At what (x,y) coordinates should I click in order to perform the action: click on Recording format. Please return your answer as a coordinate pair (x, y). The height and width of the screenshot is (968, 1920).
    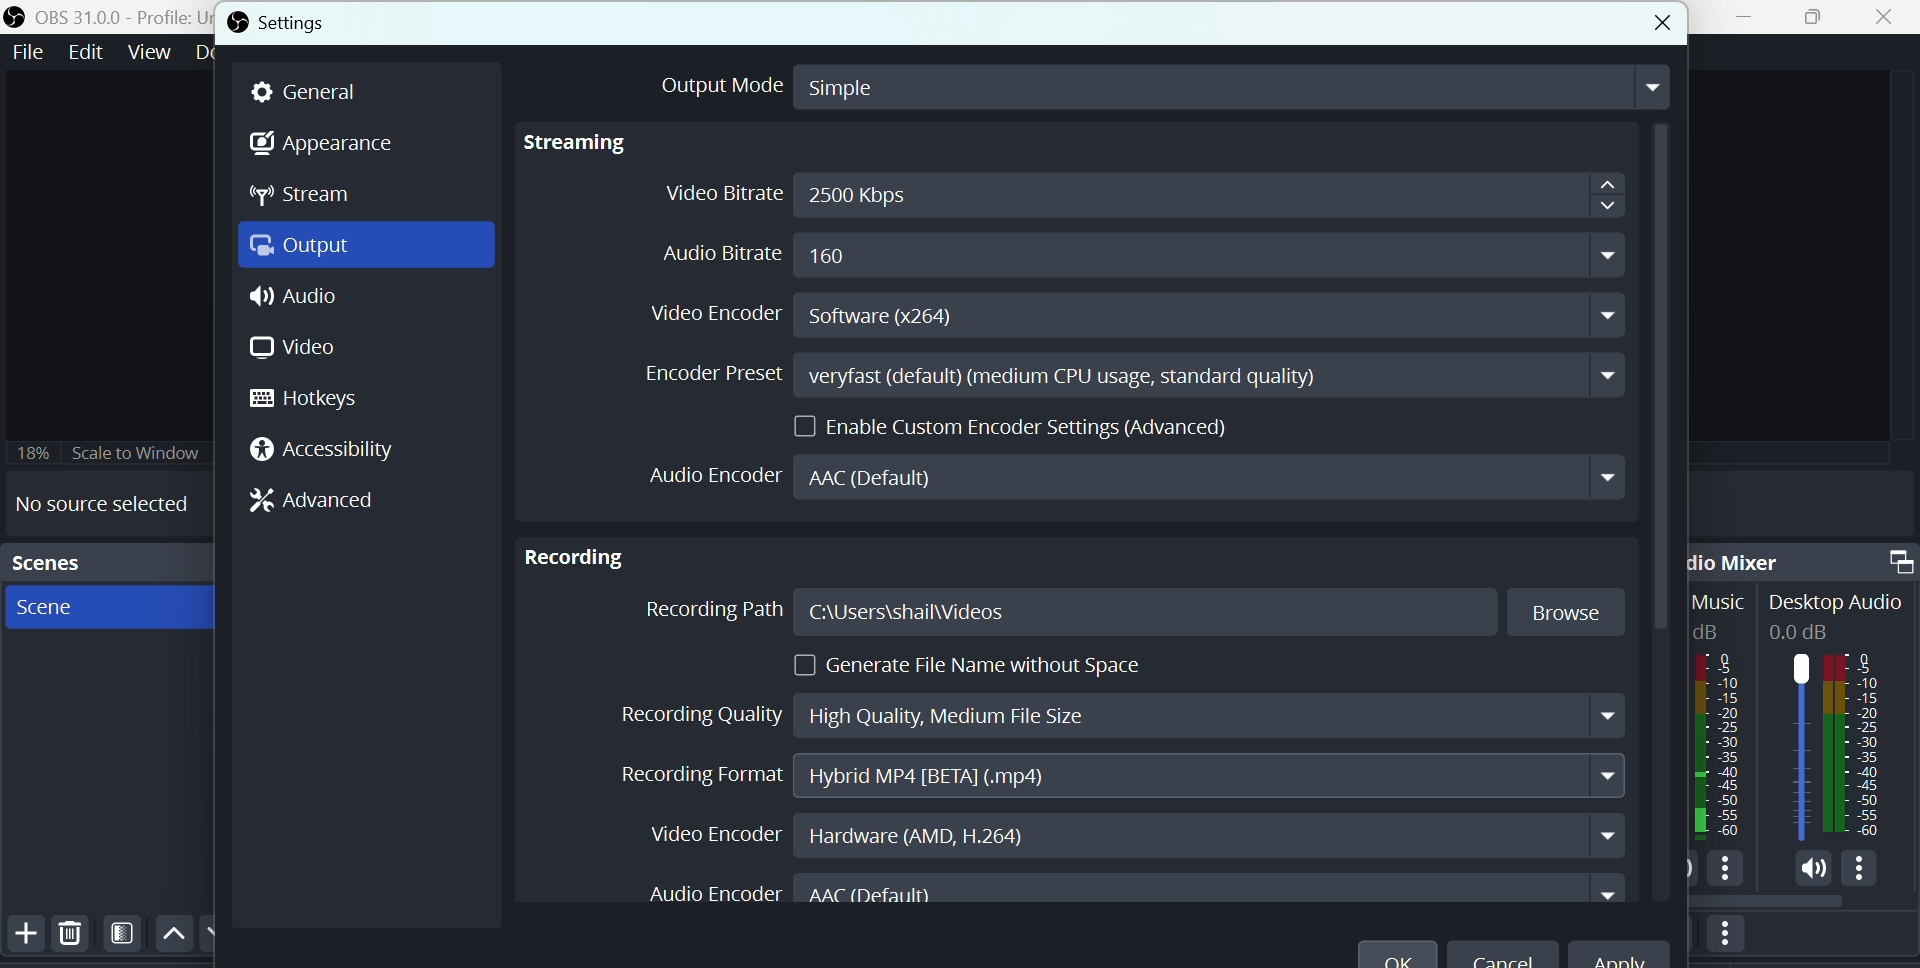
    Looking at the image, I should click on (702, 776).